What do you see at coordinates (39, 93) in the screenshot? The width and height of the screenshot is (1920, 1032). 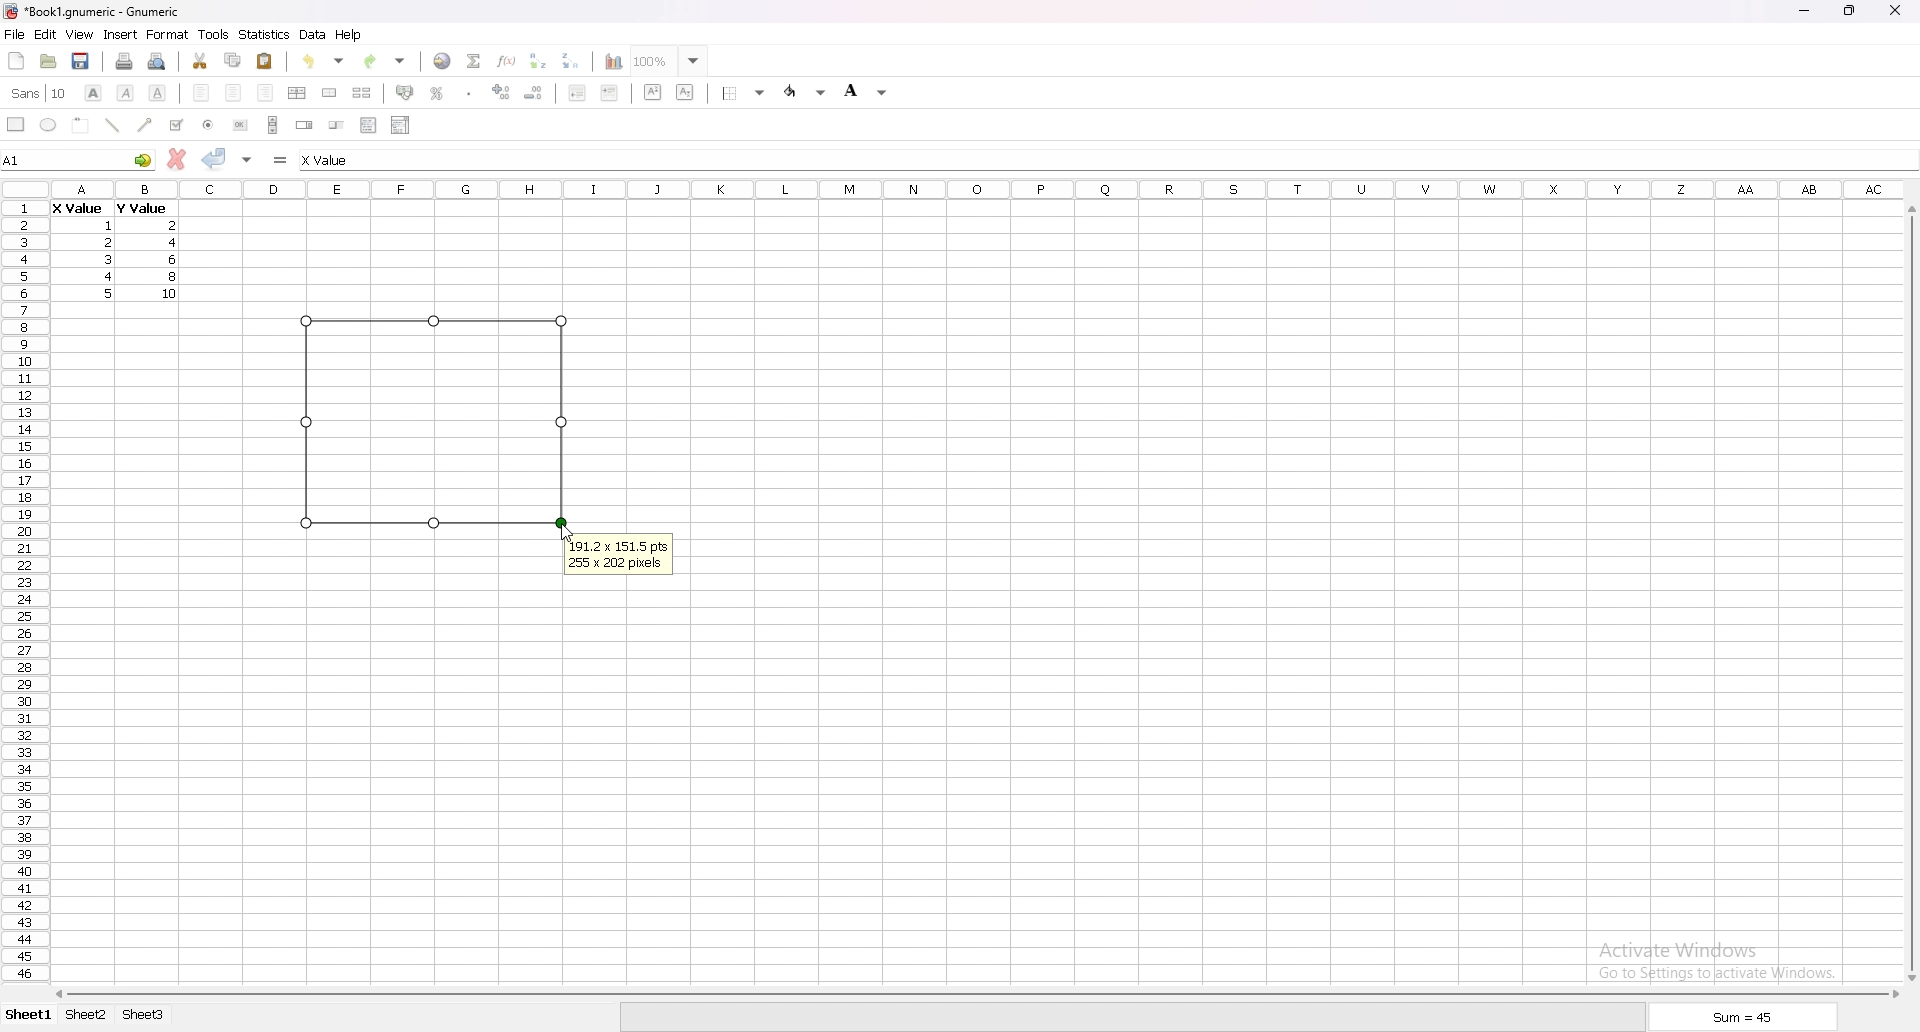 I see `font` at bounding box center [39, 93].